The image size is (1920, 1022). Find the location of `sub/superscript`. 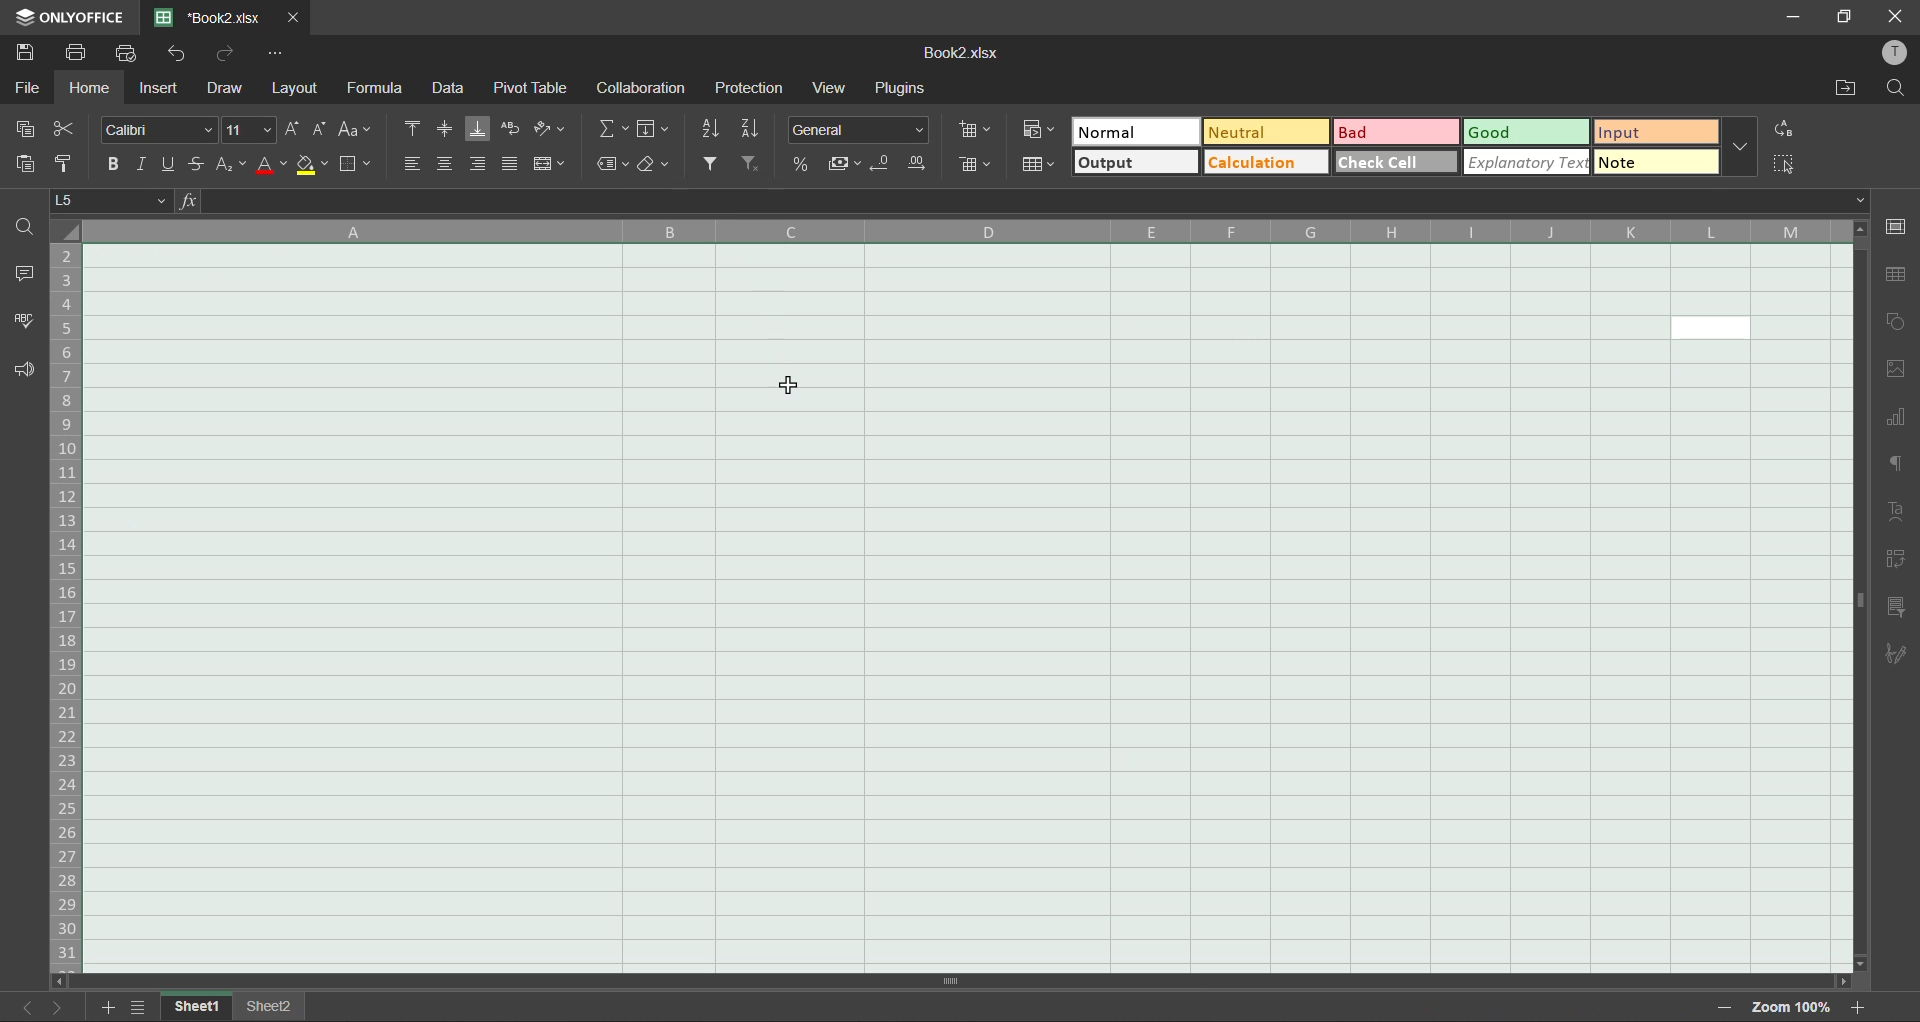

sub/superscript is located at coordinates (235, 164).